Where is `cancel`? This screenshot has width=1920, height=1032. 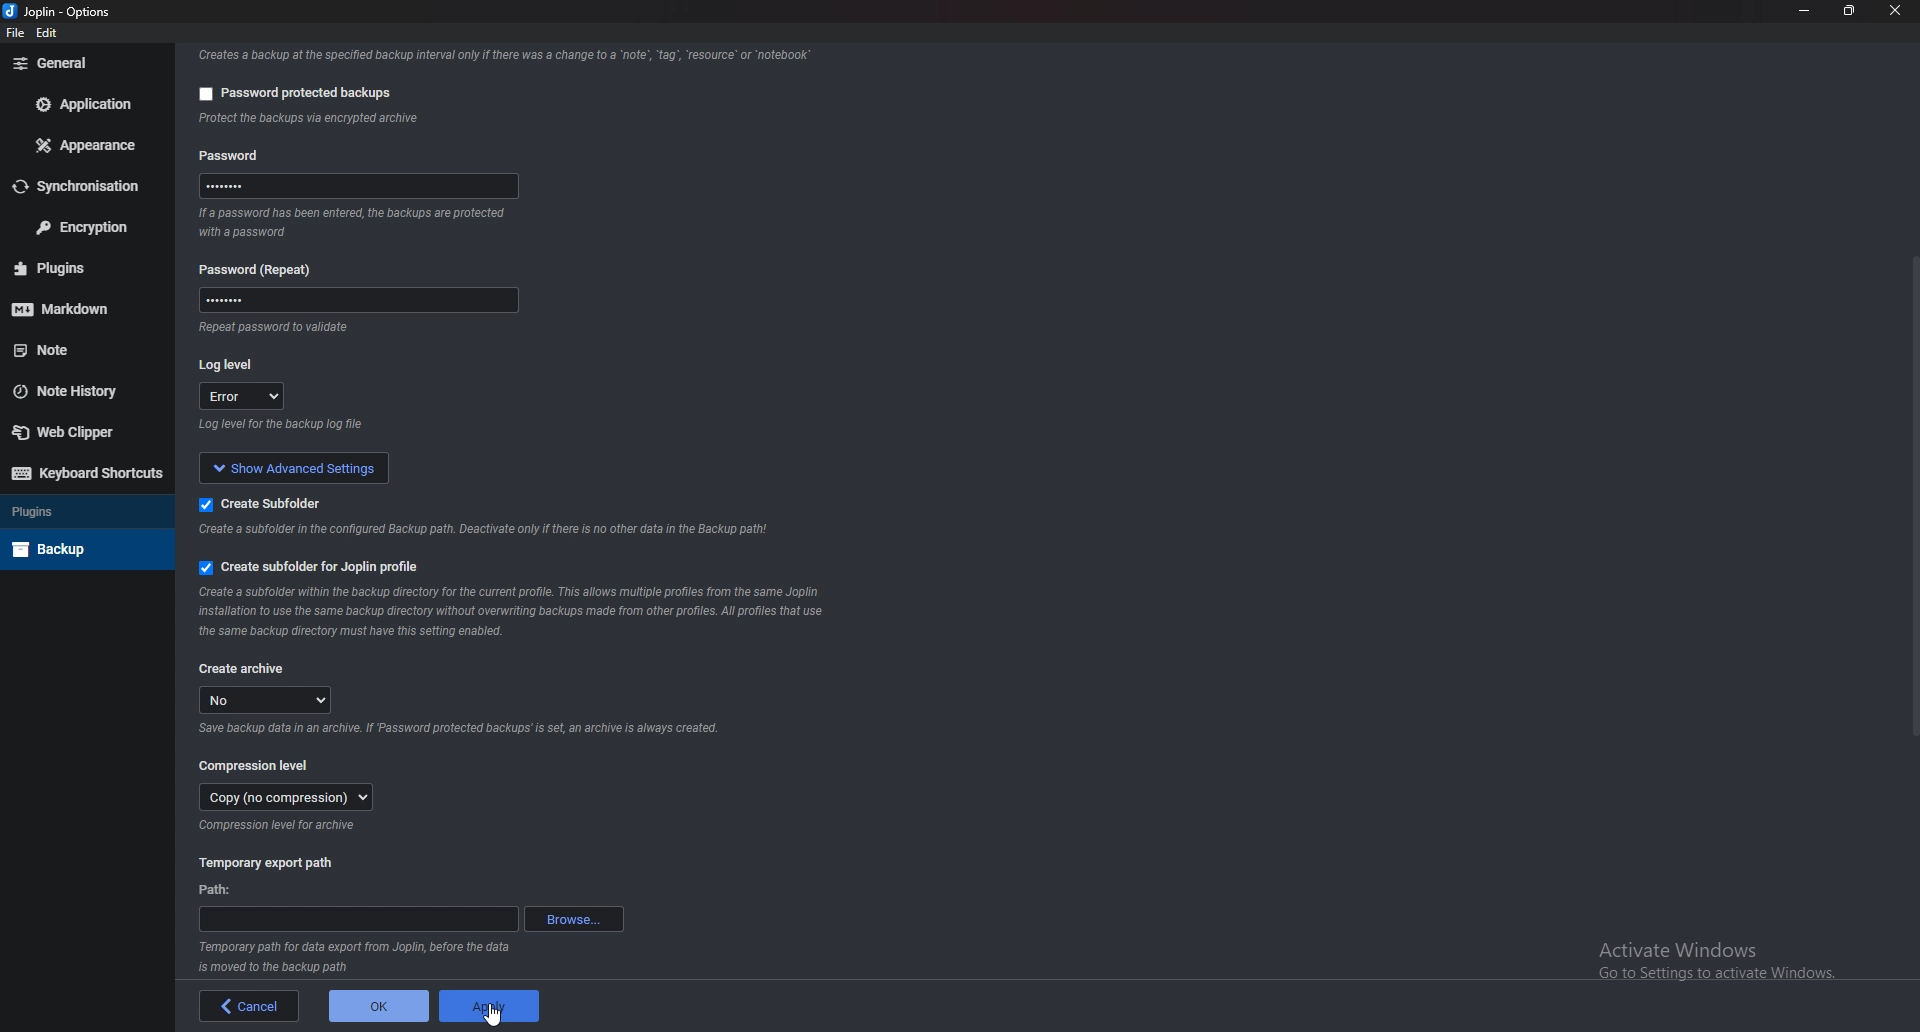
cancel is located at coordinates (244, 1006).